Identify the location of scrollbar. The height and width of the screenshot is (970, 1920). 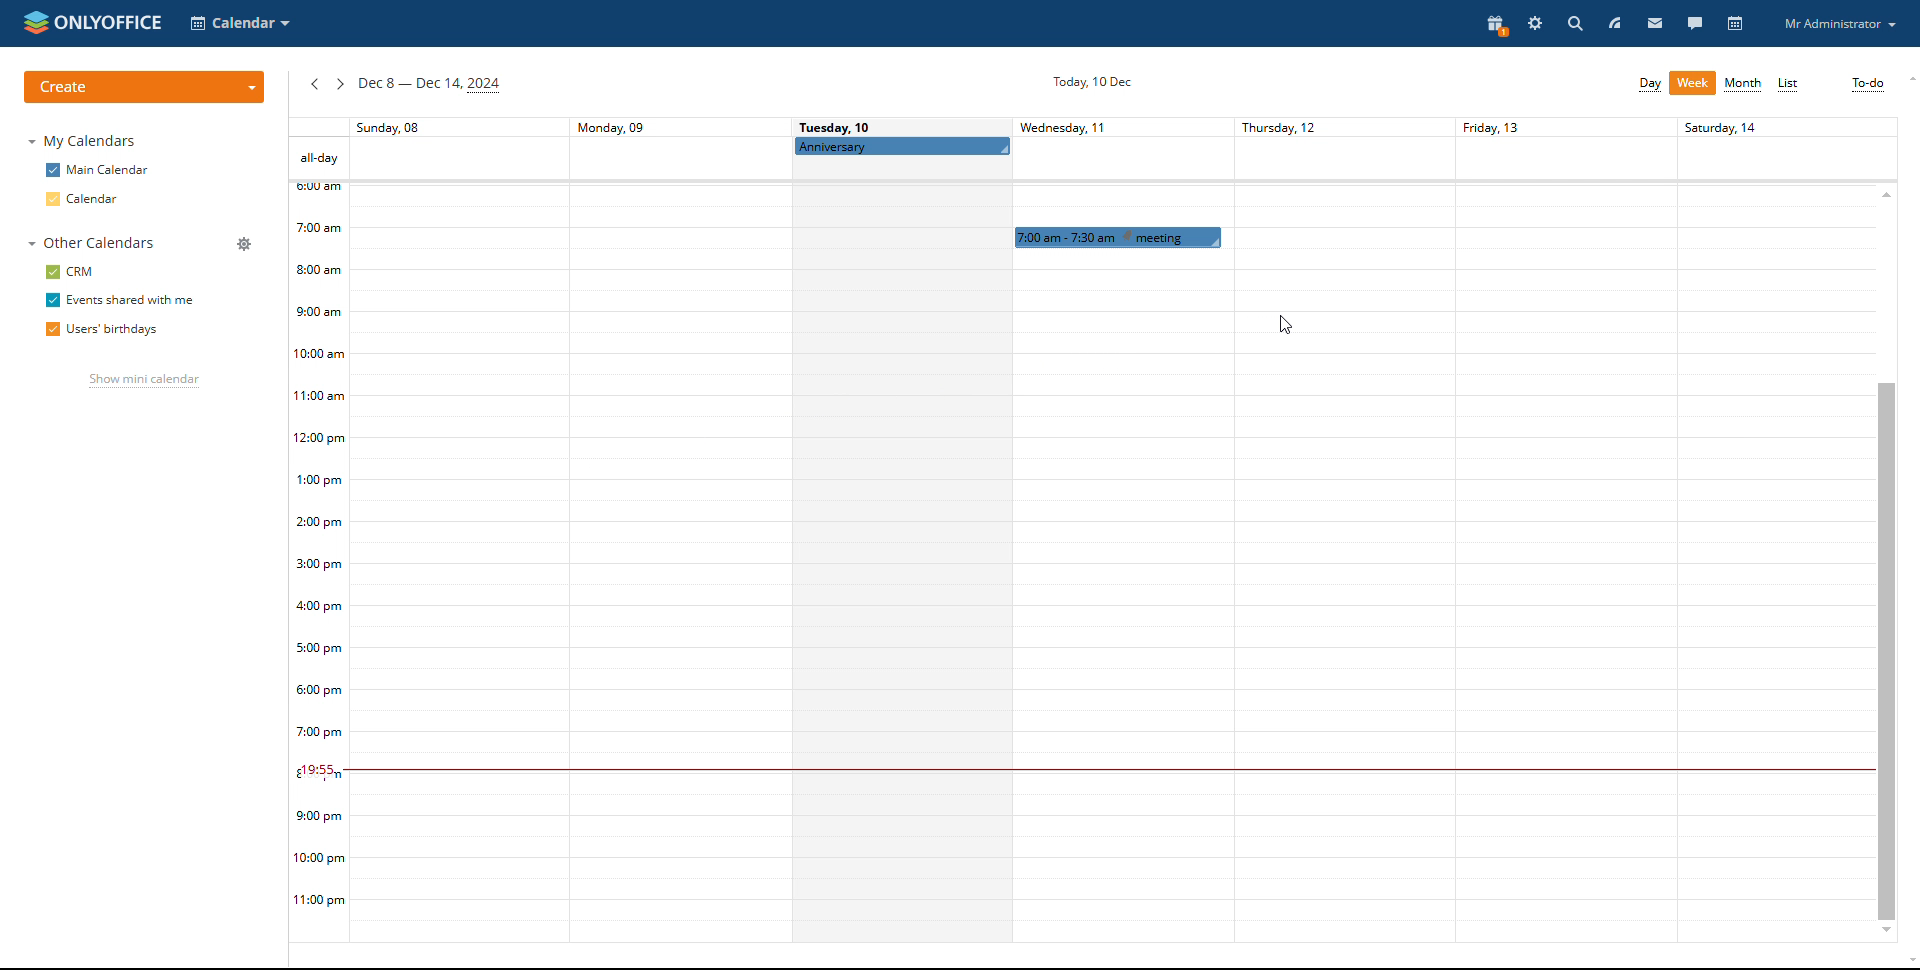
(1886, 649).